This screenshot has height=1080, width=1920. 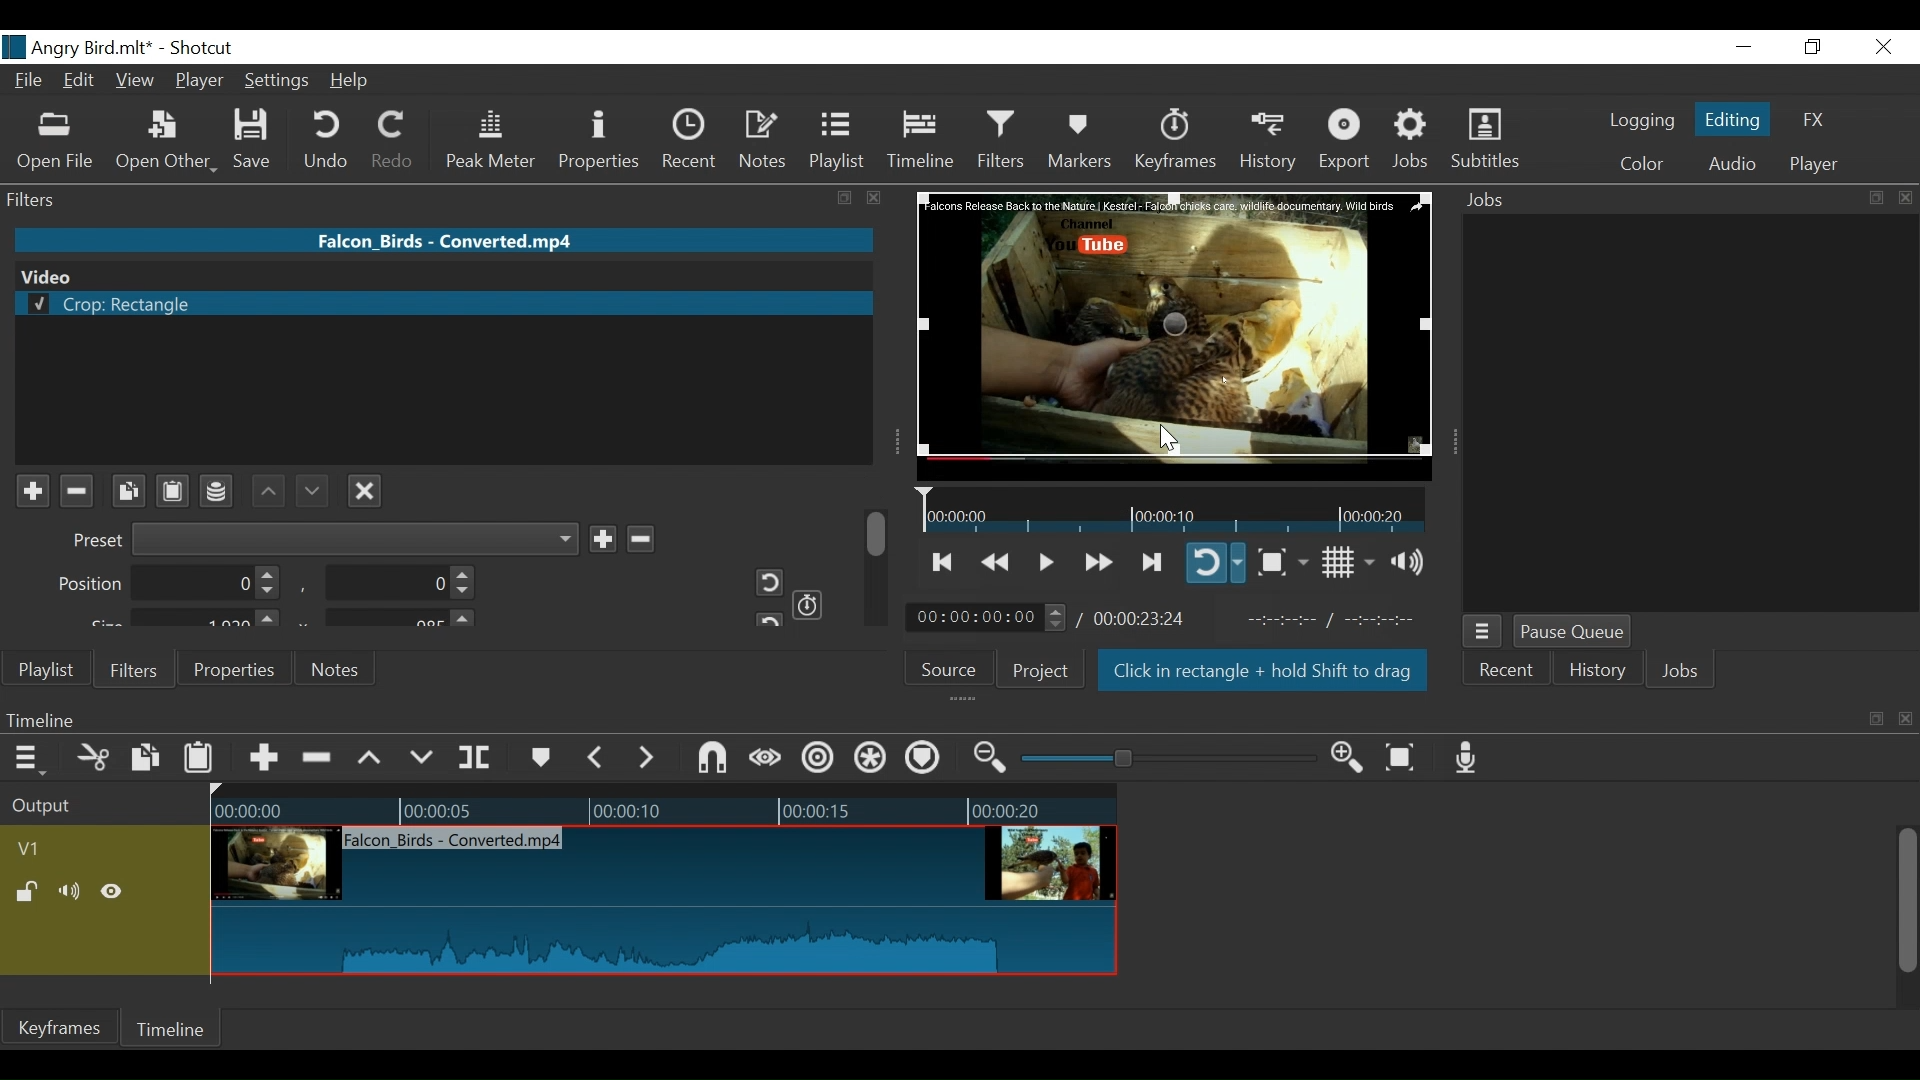 What do you see at coordinates (166, 141) in the screenshot?
I see `Open Other` at bounding box center [166, 141].